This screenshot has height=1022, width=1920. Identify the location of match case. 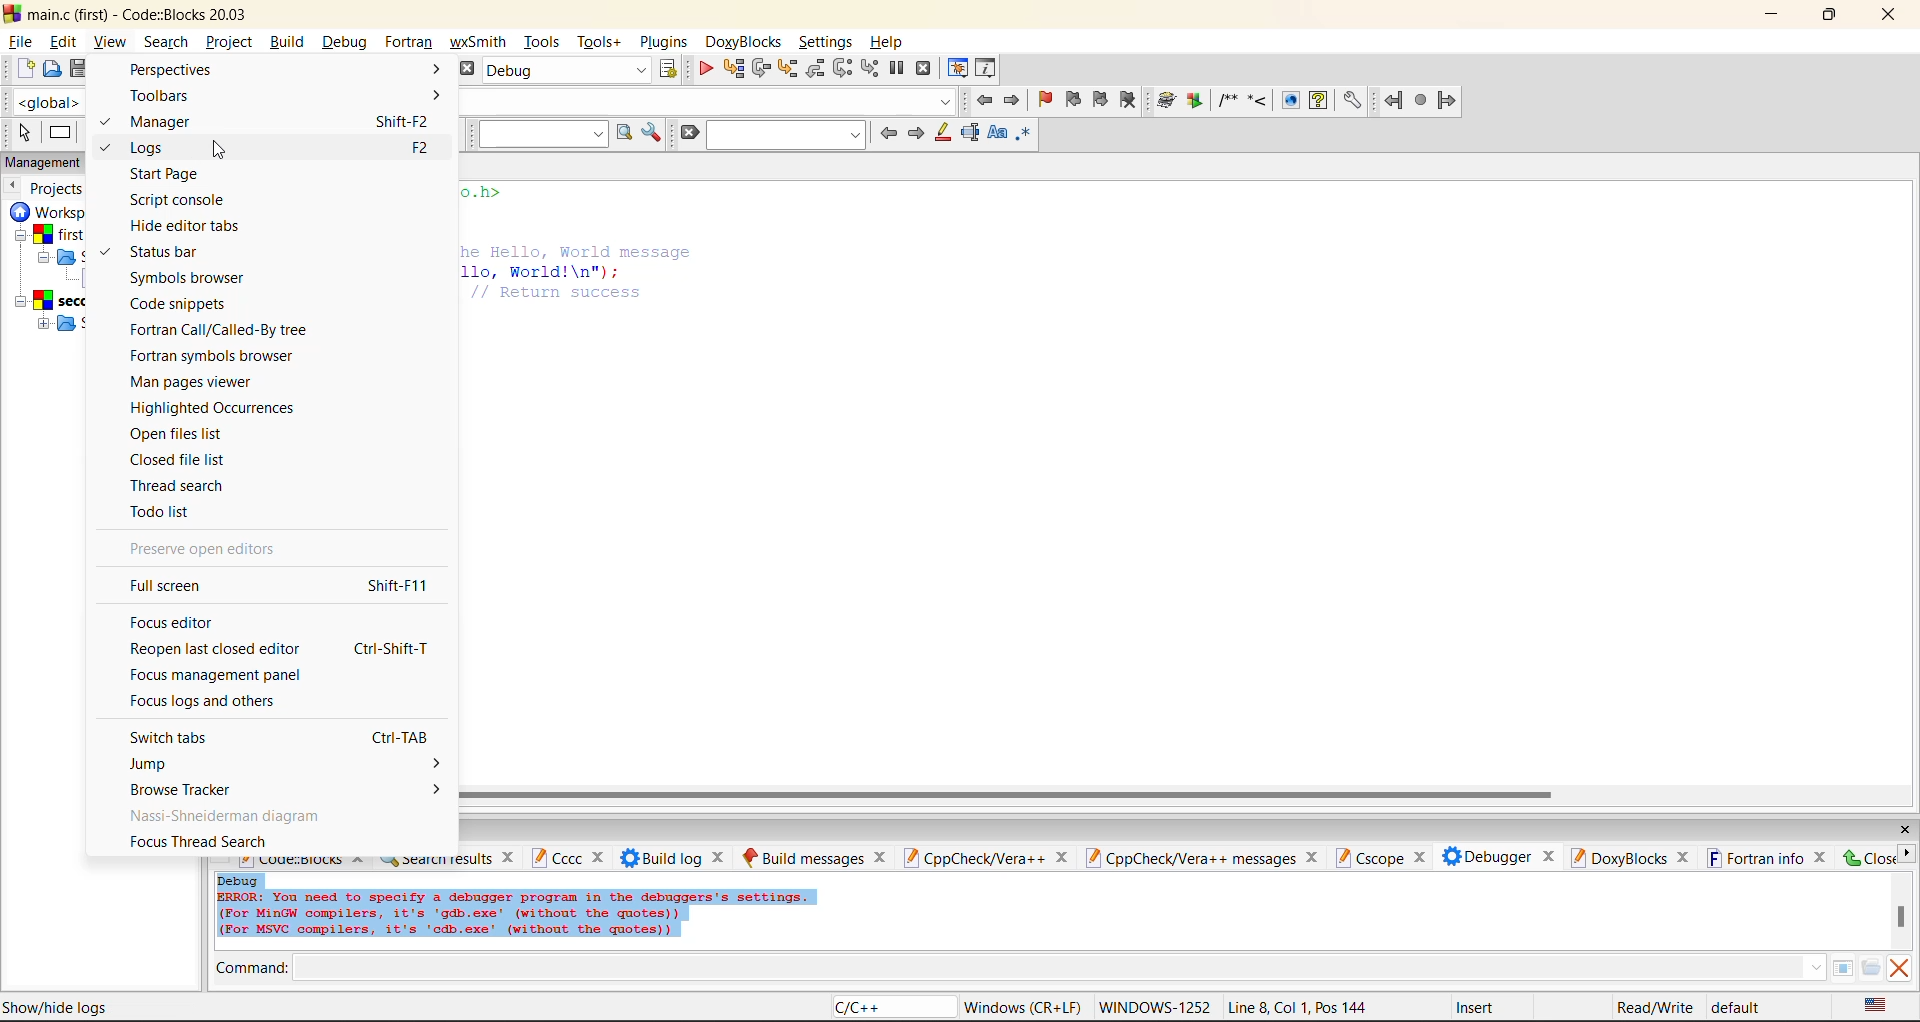
(999, 134).